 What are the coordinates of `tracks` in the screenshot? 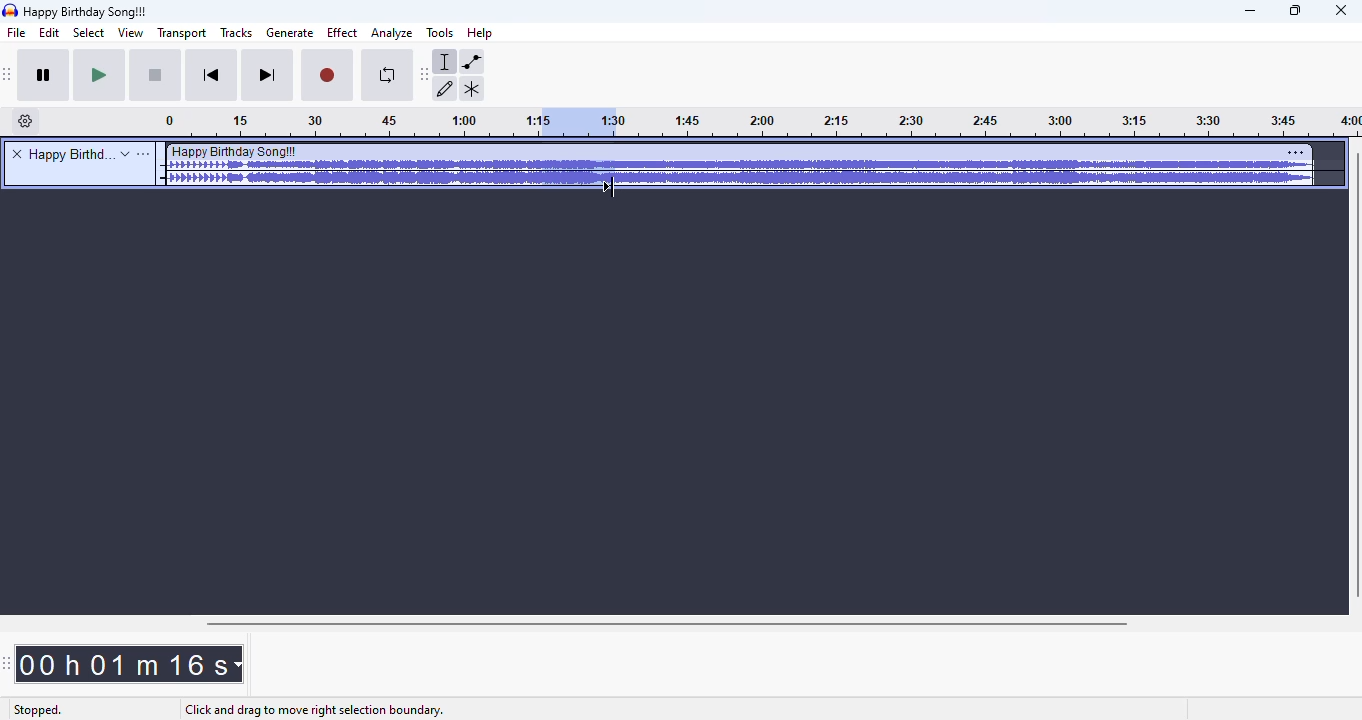 It's located at (237, 32).